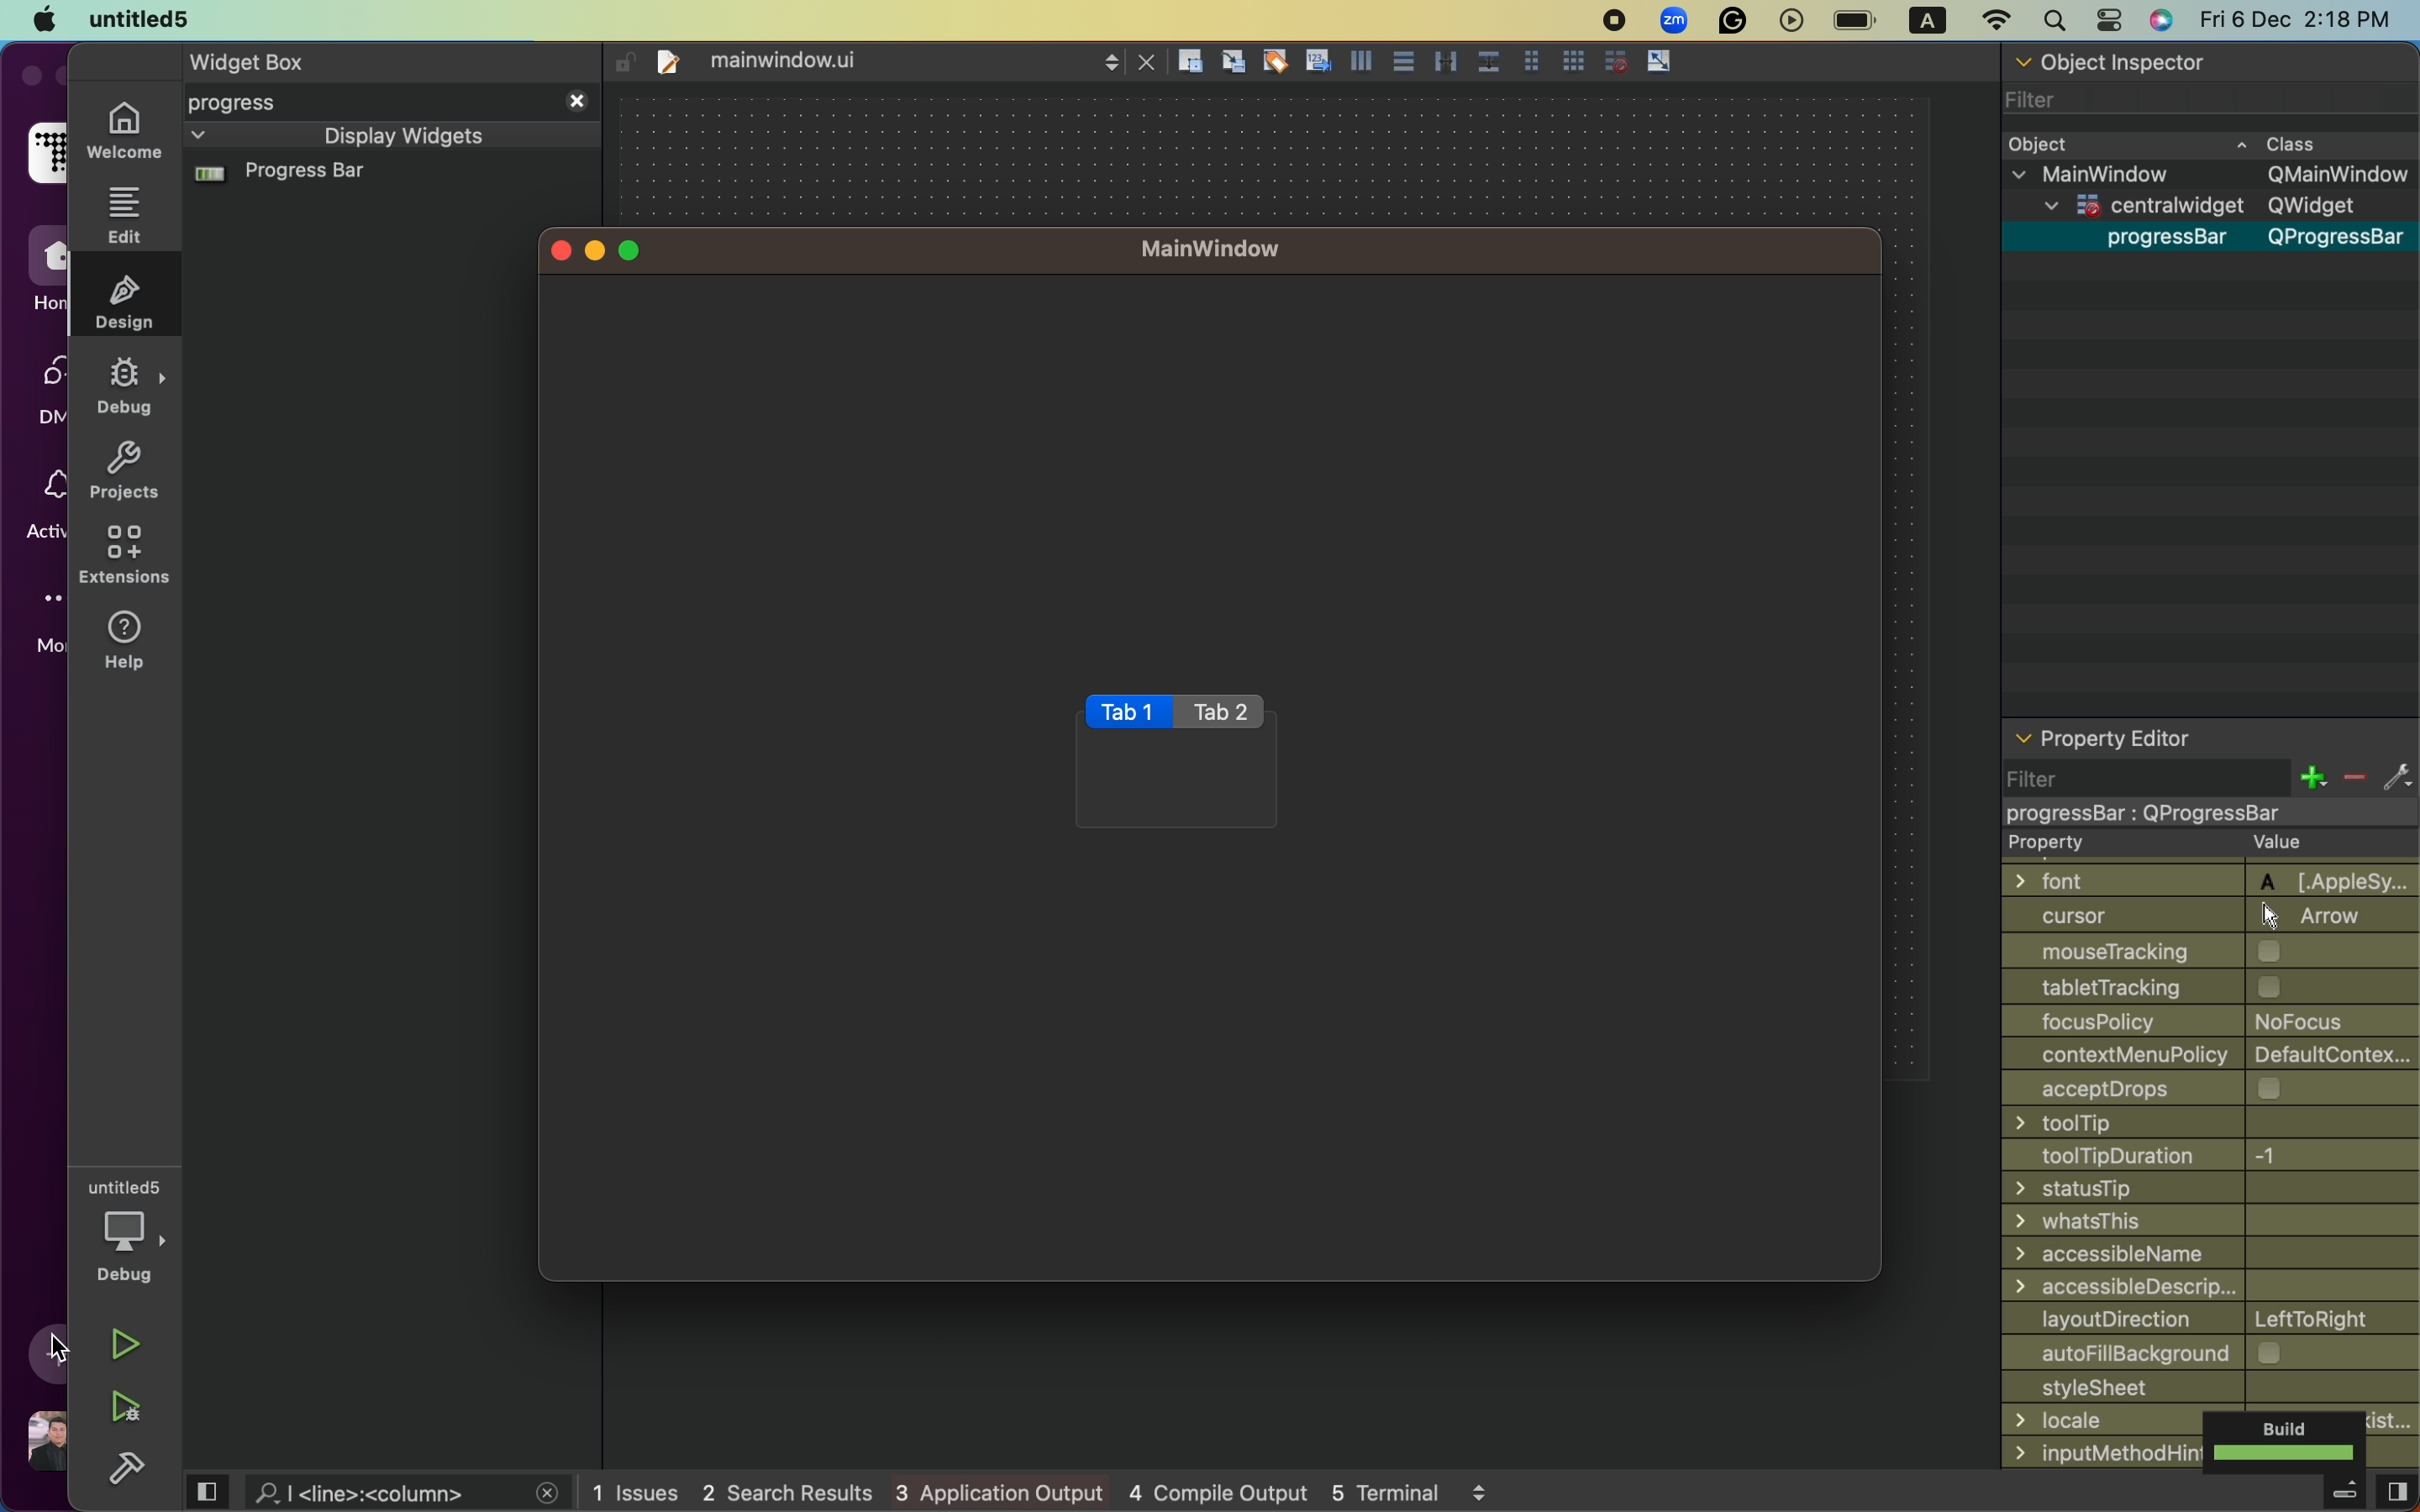  What do you see at coordinates (578, 101) in the screenshot?
I see `close` at bounding box center [578, 101].